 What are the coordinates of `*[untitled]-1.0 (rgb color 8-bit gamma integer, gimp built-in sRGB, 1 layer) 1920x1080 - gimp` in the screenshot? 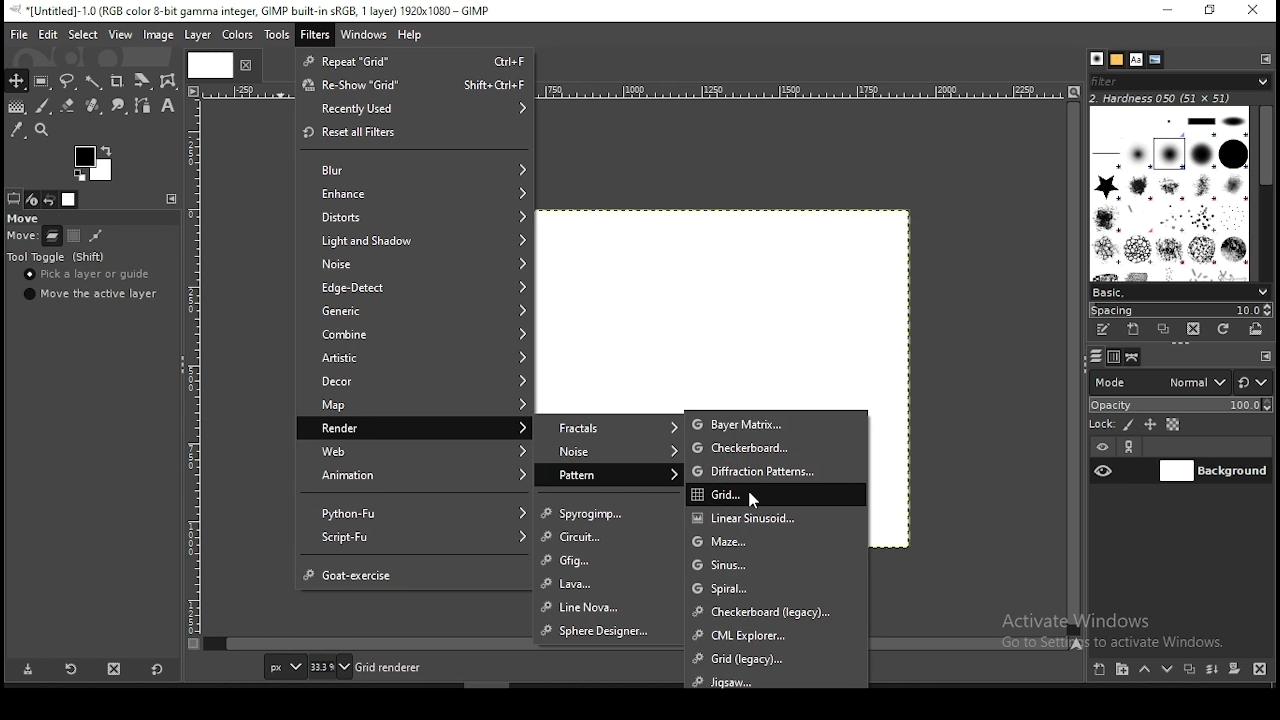 It's located at (255, 11).